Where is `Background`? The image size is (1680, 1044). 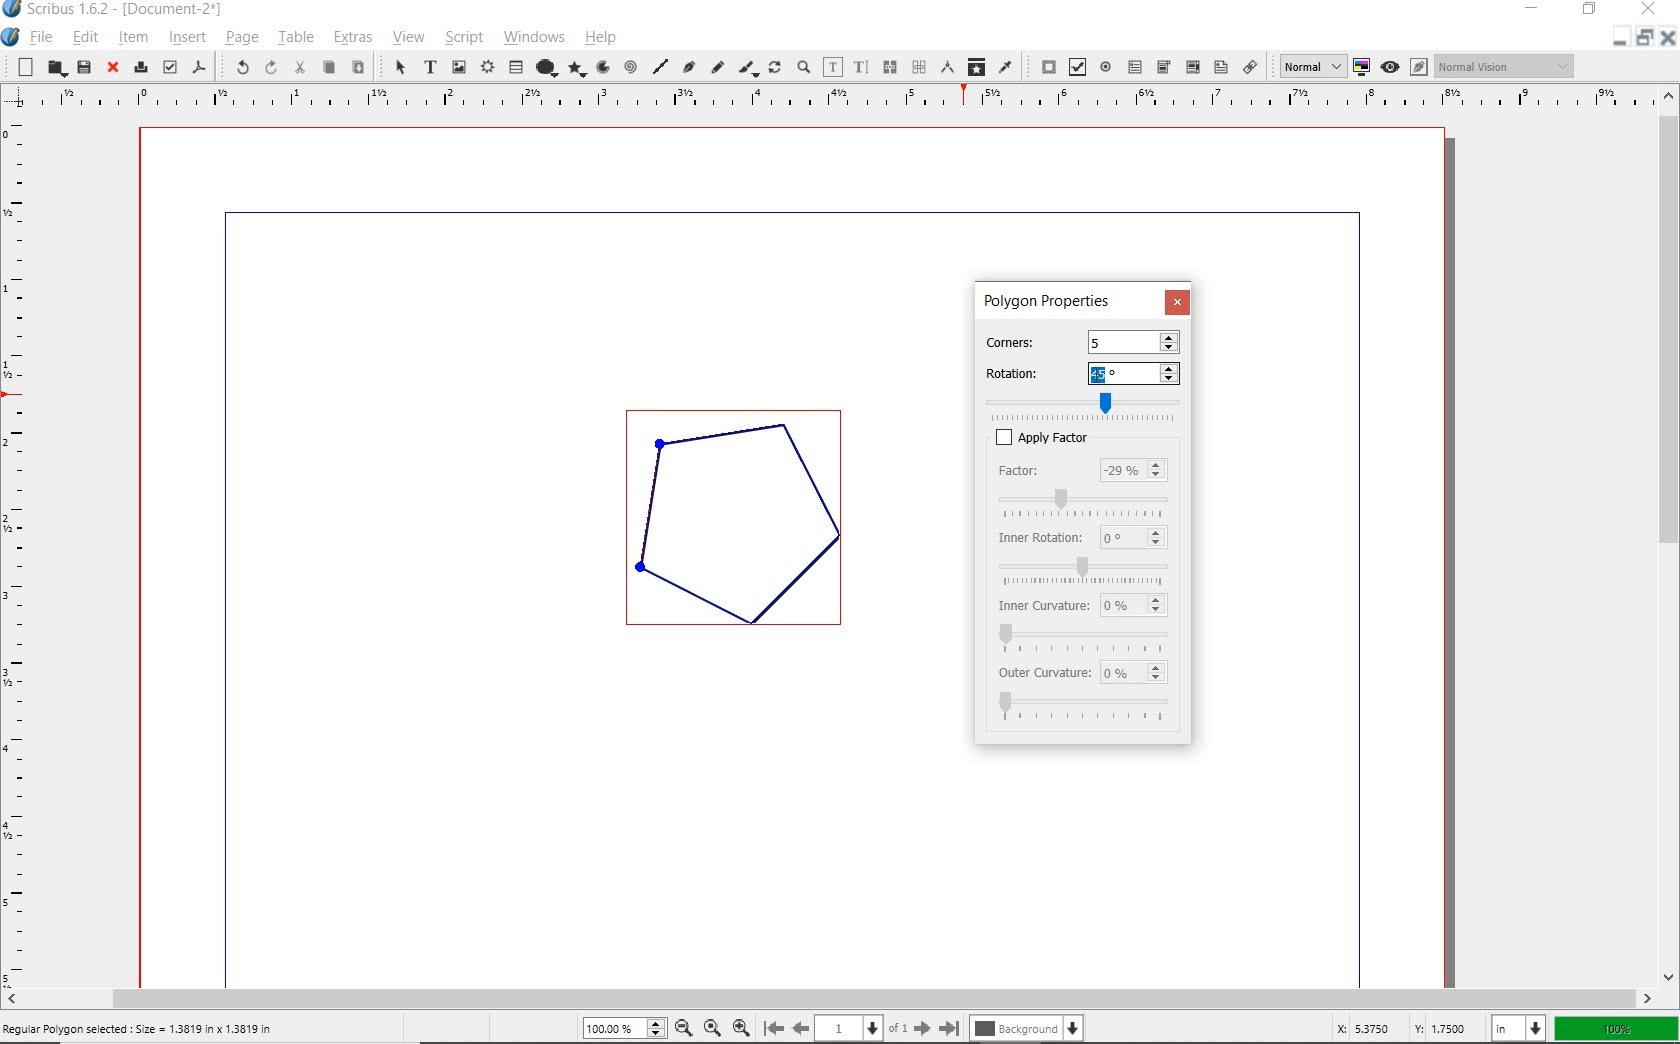
Background is located at coordinates (1029, 1028).